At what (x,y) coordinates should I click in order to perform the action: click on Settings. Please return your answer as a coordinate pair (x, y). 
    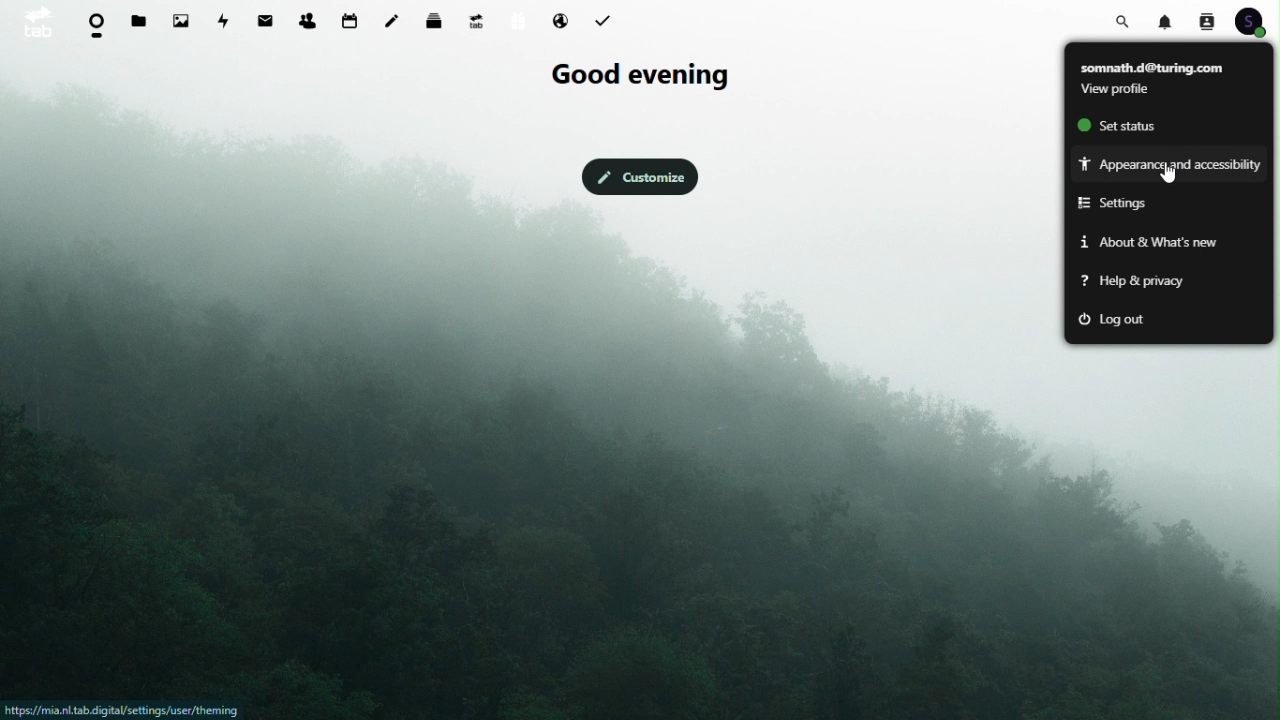
    Looking at the image, I should click on (1123, 203).